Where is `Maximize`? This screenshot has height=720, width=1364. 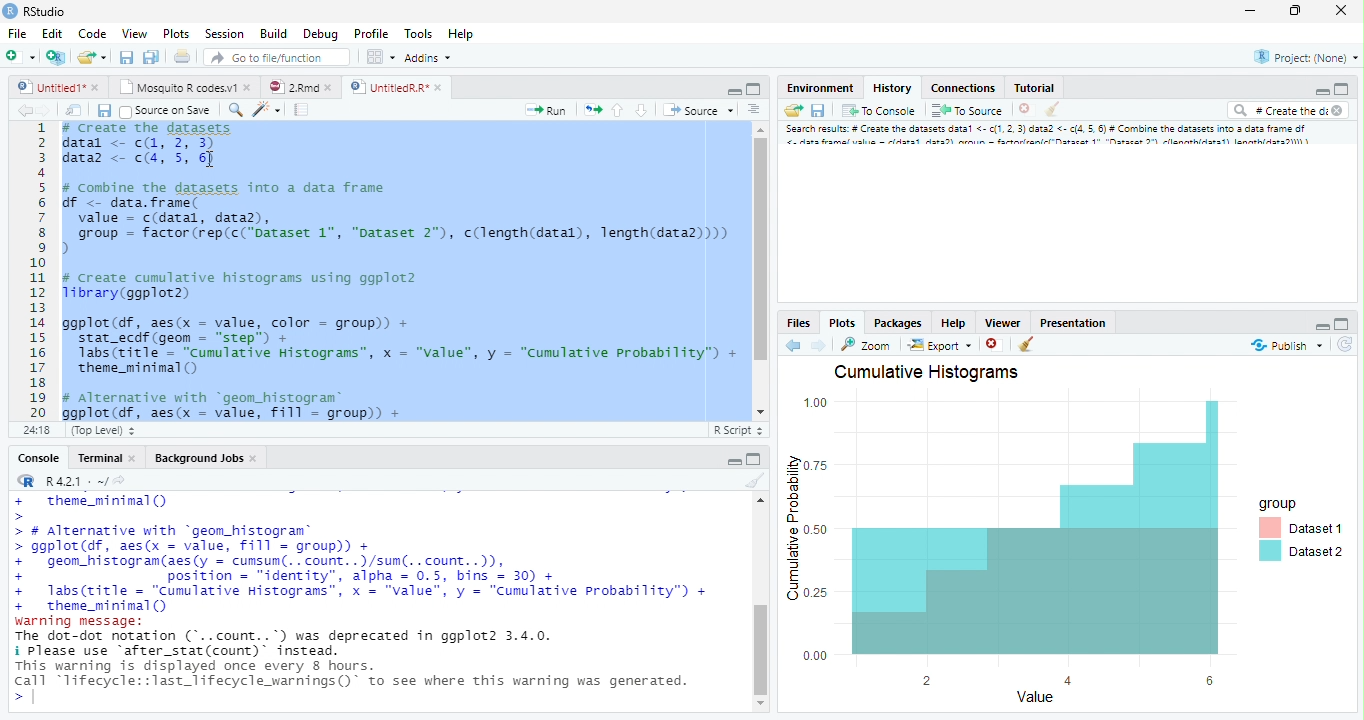 Maximize is located at coordinates (1340, 90).